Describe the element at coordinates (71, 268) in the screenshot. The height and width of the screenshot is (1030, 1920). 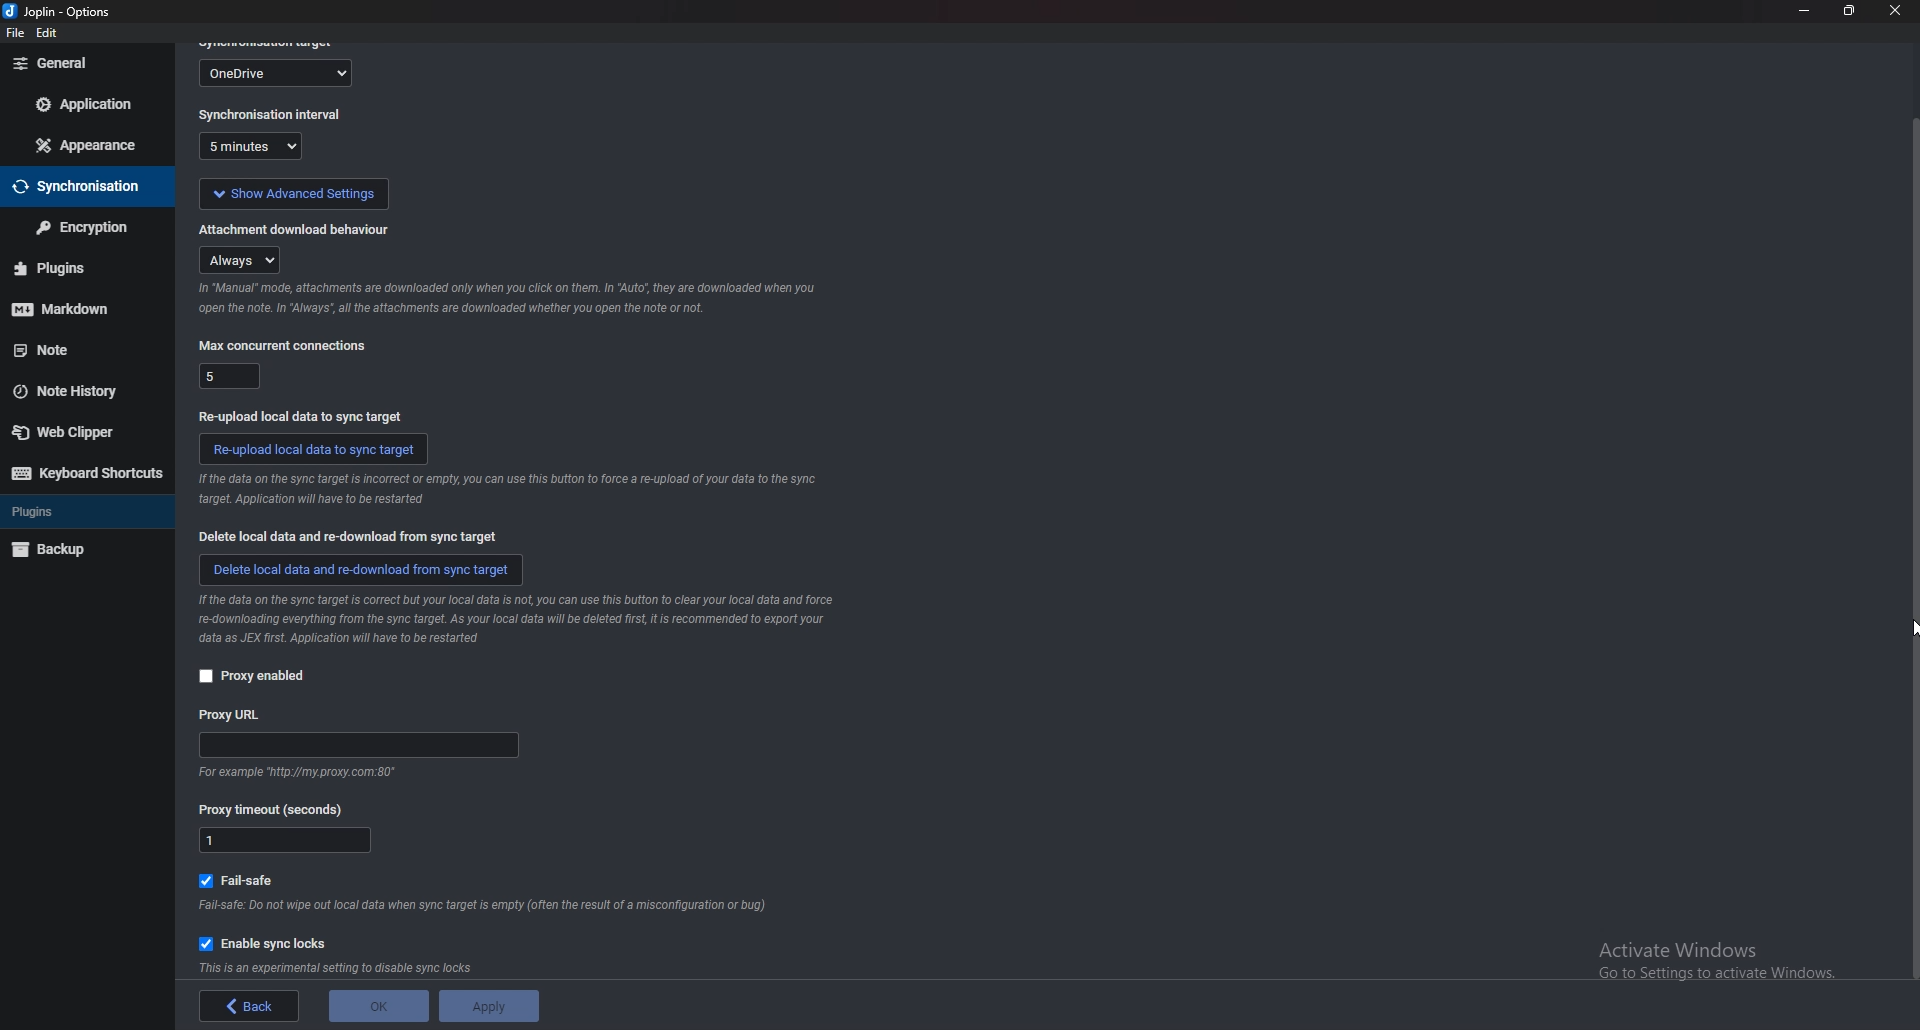
I see `plugins` at that location.